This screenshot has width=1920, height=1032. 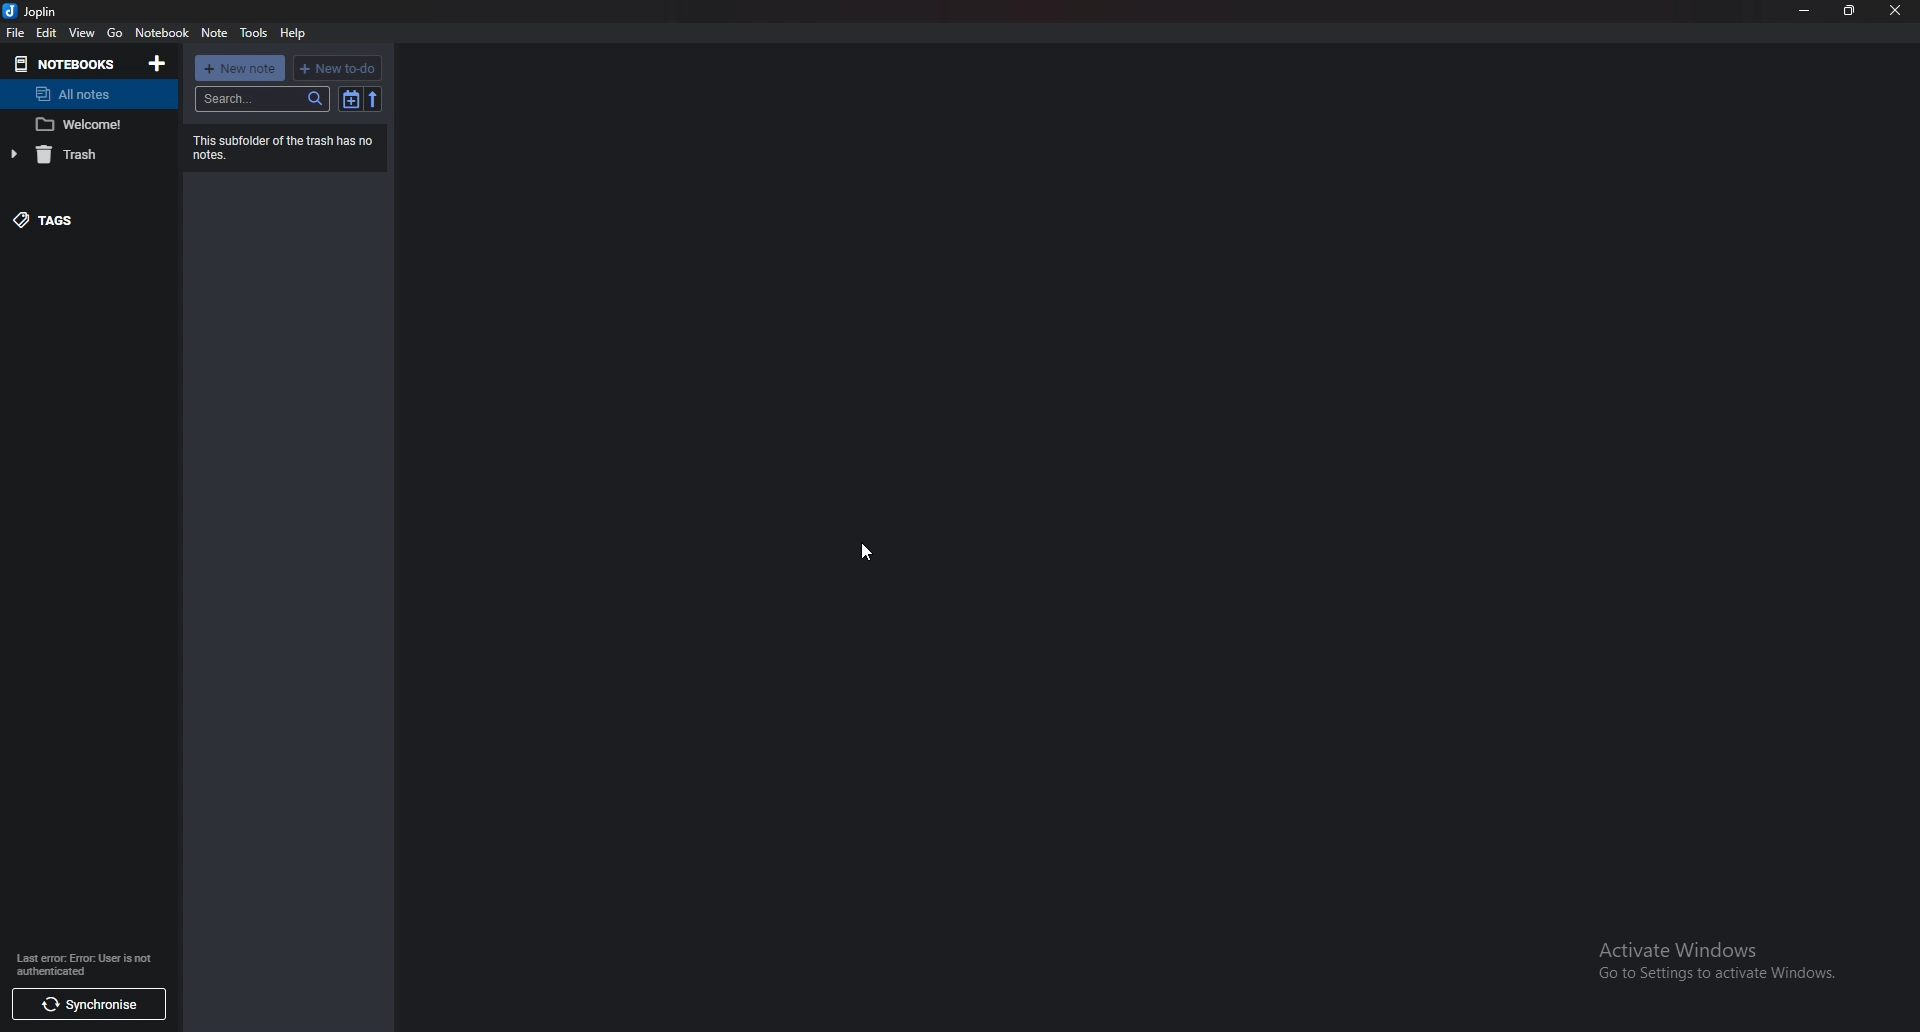 I want to click on toggle sort, so click(x=352, y=98).